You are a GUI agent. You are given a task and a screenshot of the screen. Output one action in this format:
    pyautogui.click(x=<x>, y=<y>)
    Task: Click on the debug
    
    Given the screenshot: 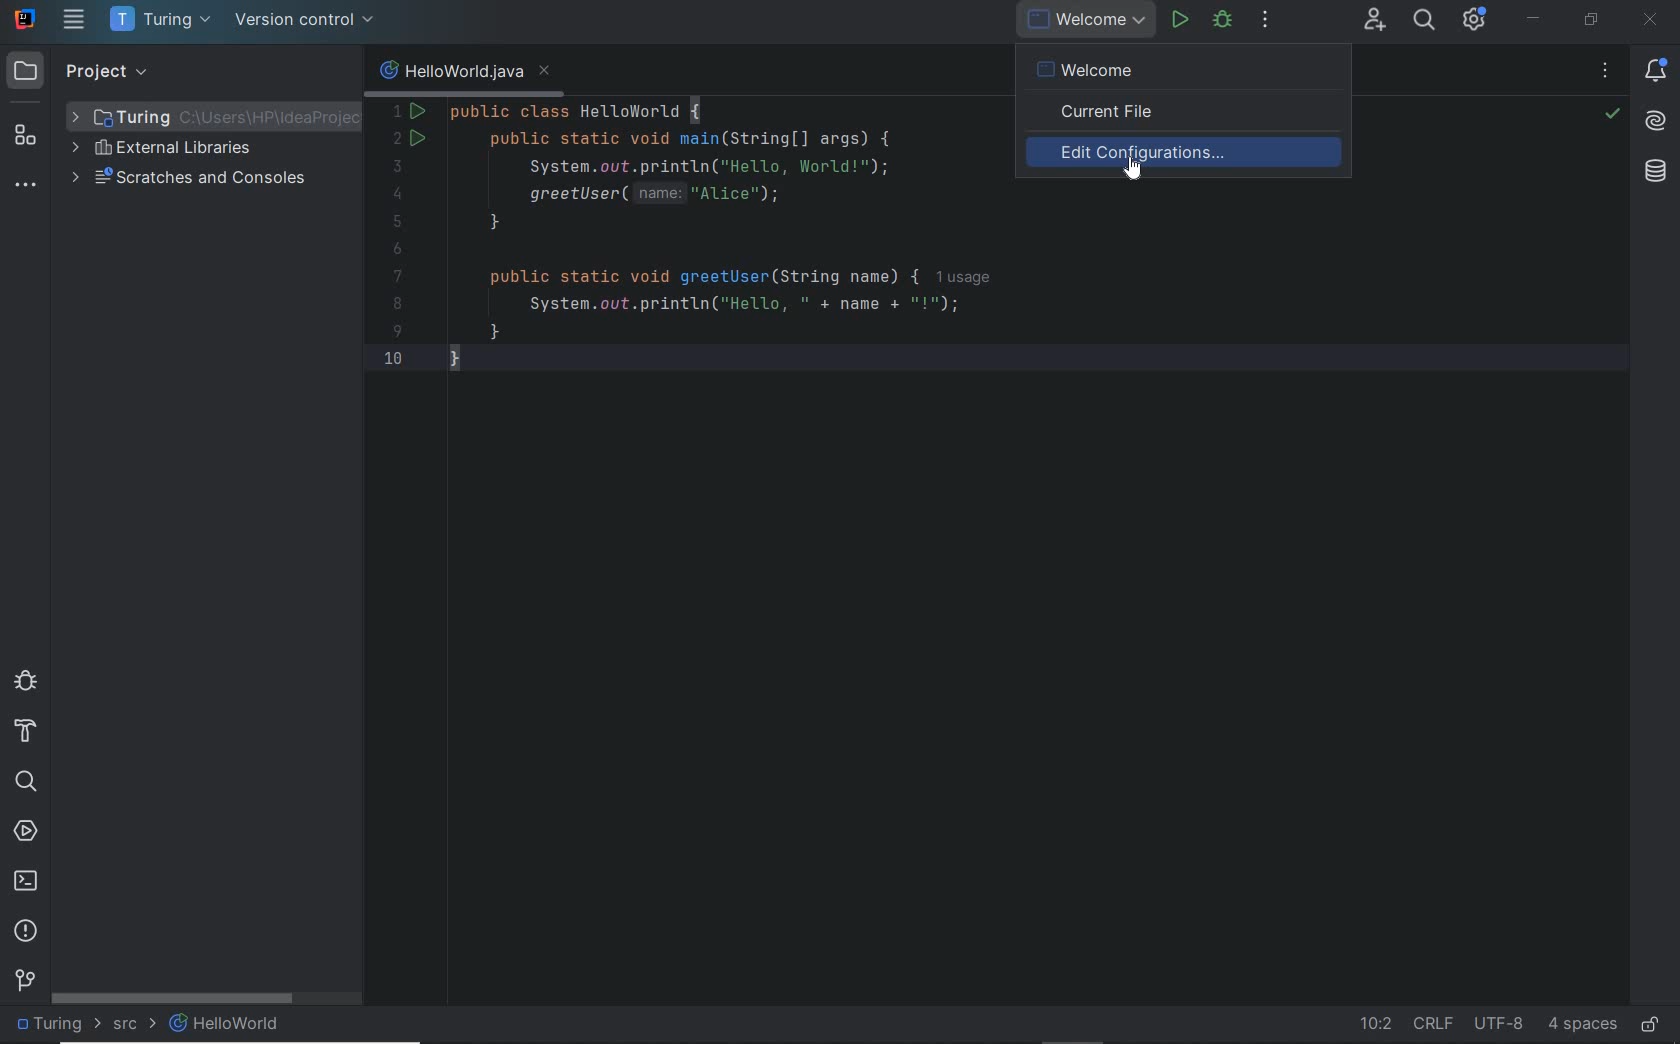 What is the action you would take?
    pyautogui.click(x=25, y=679)
    